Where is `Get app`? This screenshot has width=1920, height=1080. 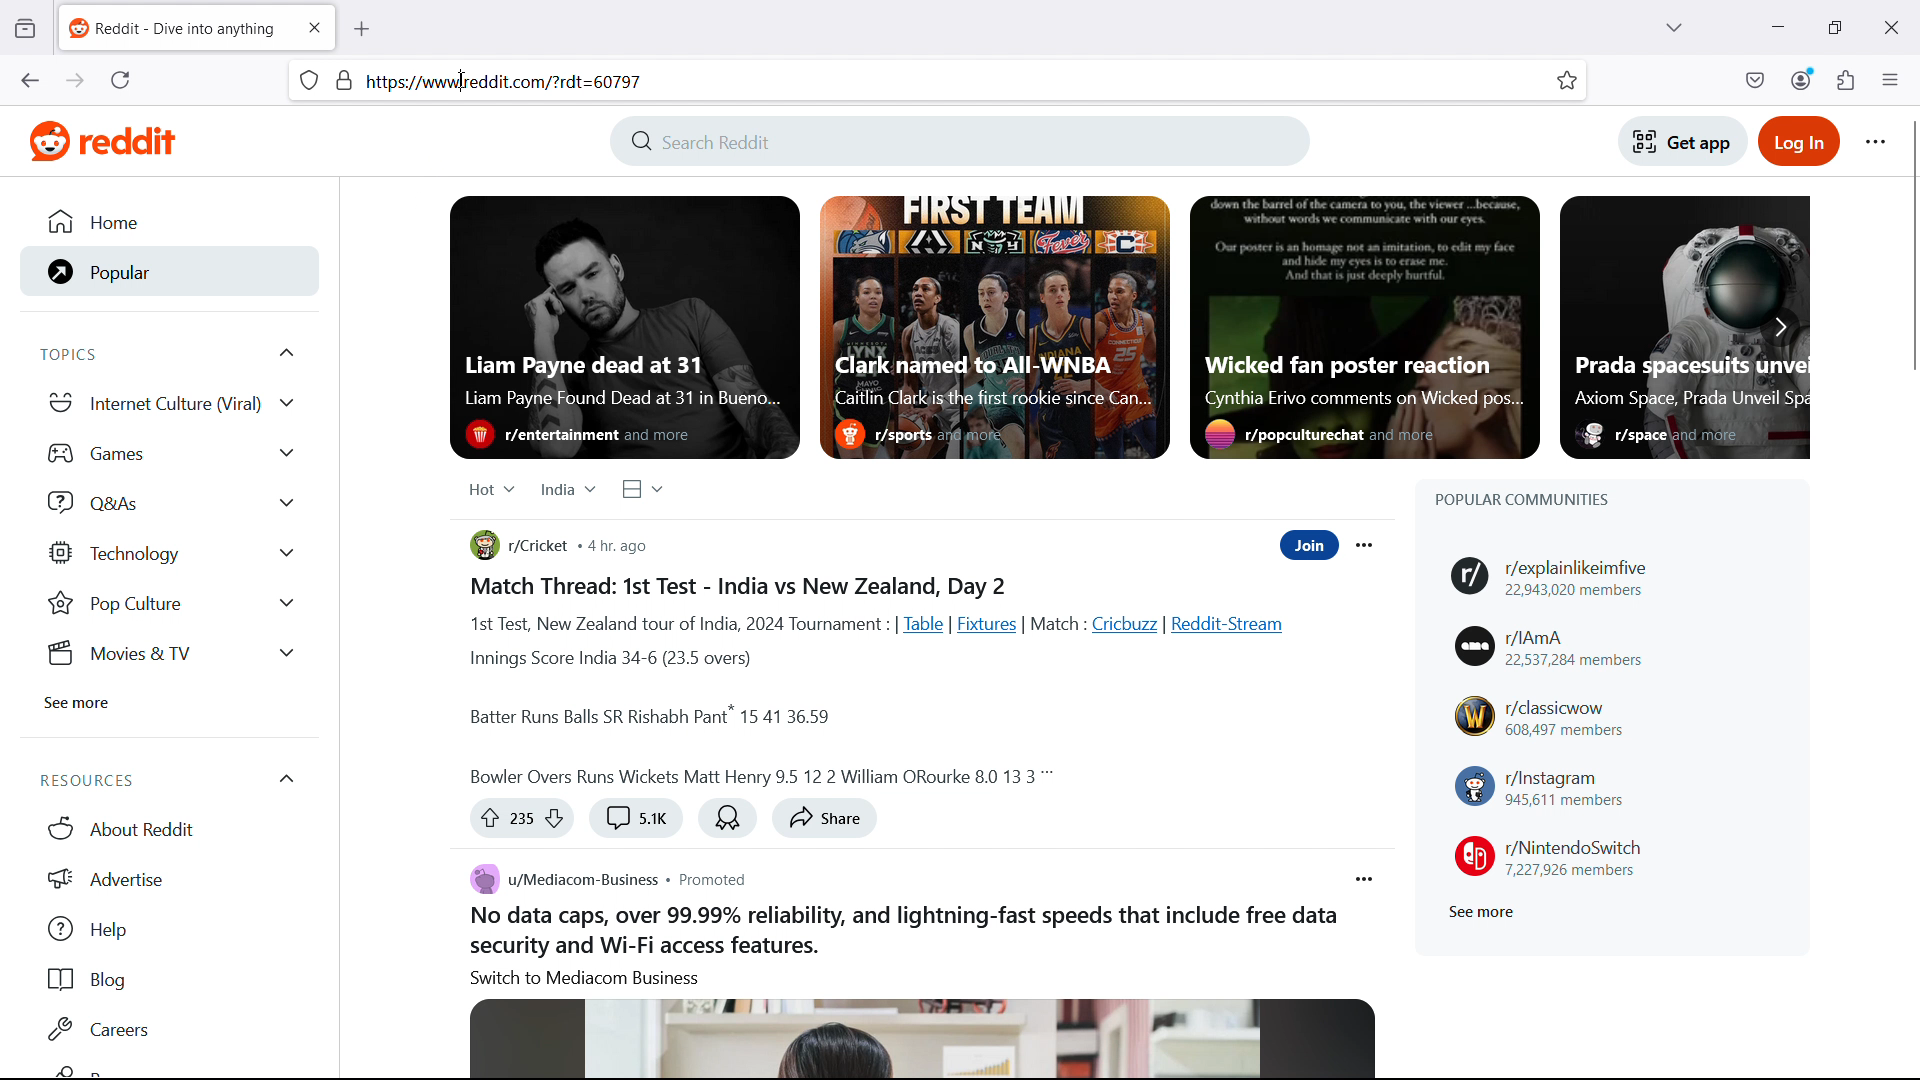
Get app is located at coordinates (1683, 140).